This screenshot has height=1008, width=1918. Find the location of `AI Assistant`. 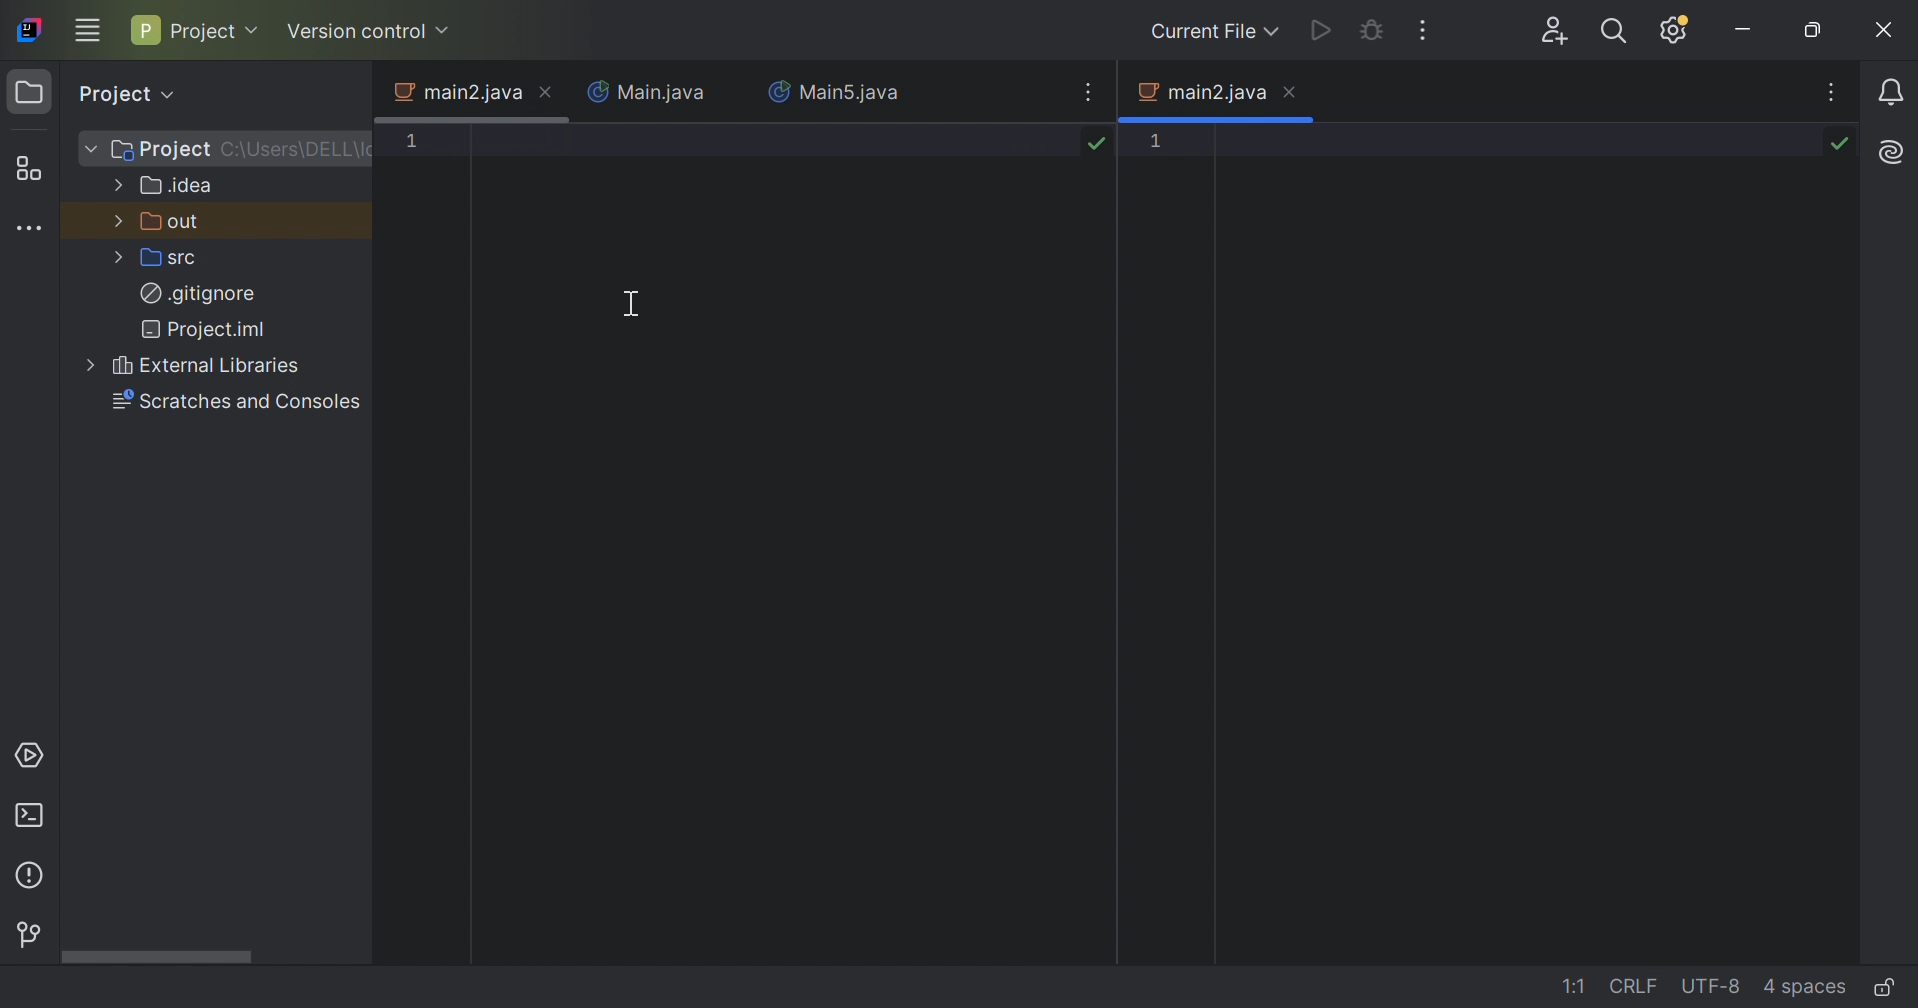

AI Assistant is located at coordinates (1891, 156).